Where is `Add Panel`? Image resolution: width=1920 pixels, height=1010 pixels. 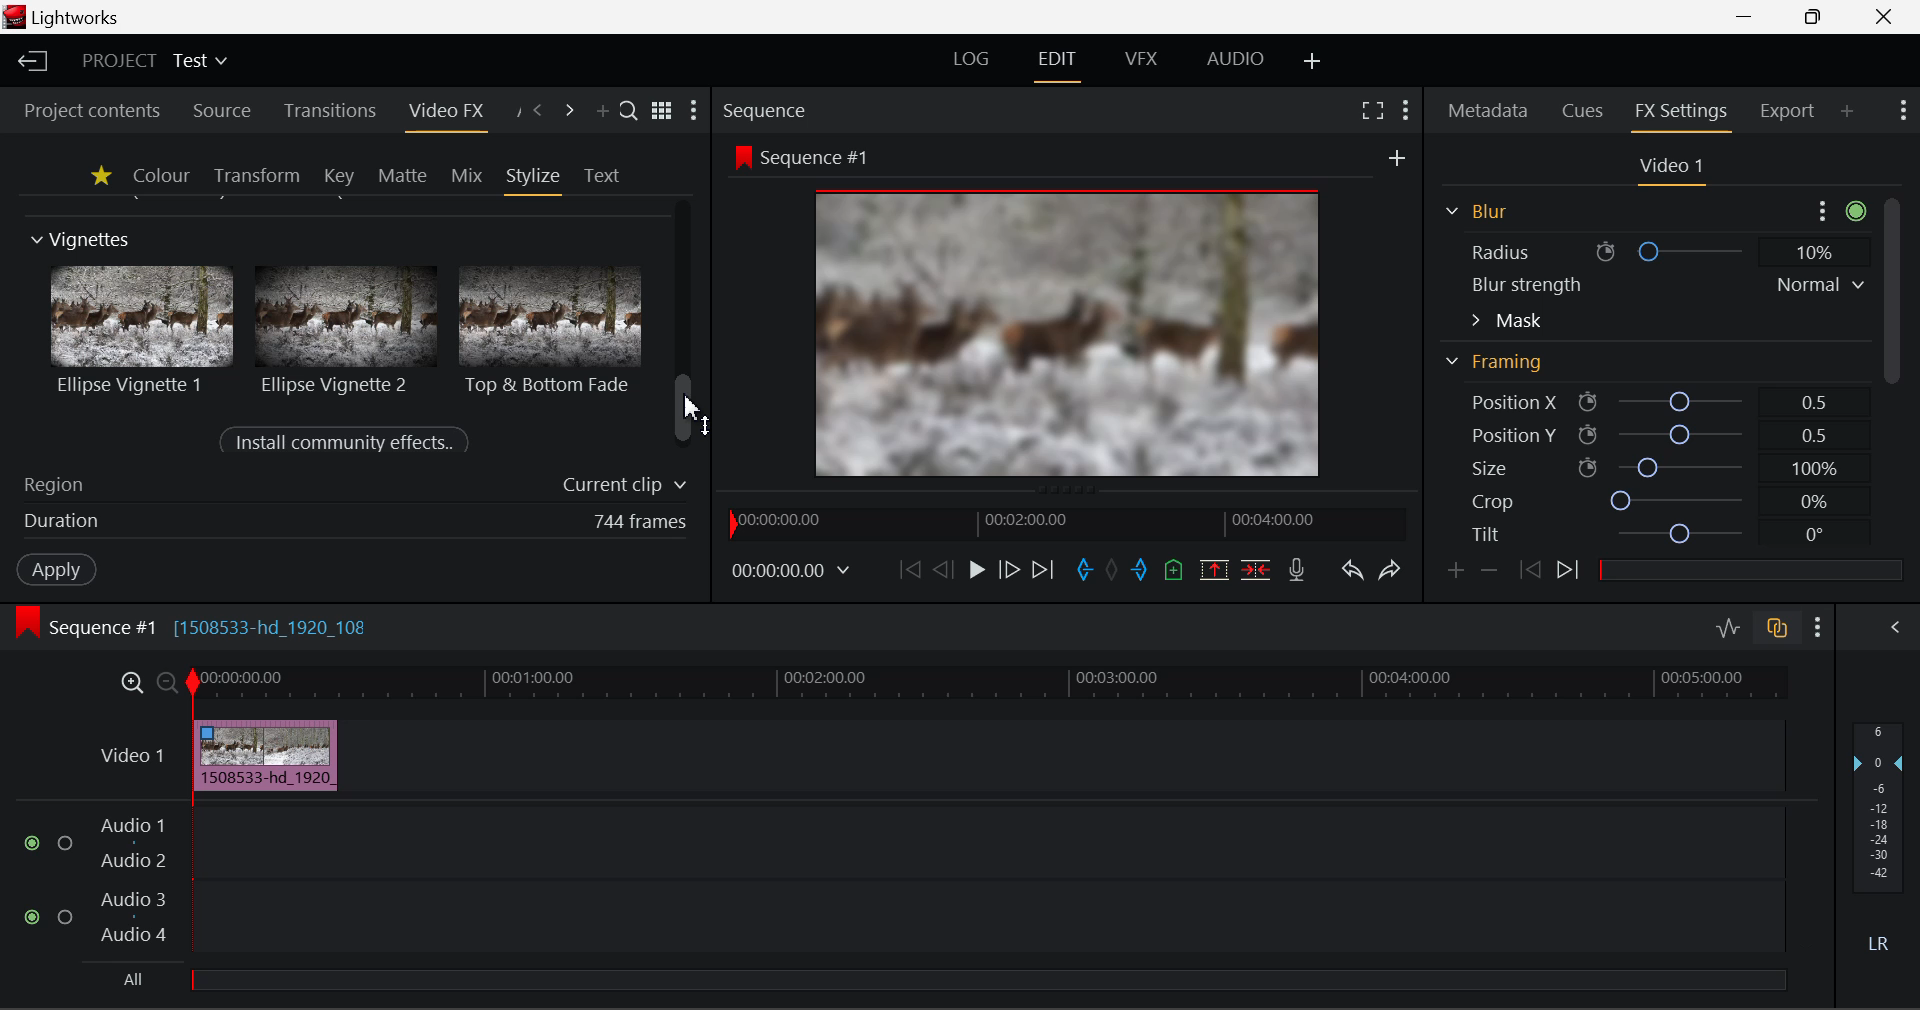
Add Panel is located at coordinates (1848, 113).